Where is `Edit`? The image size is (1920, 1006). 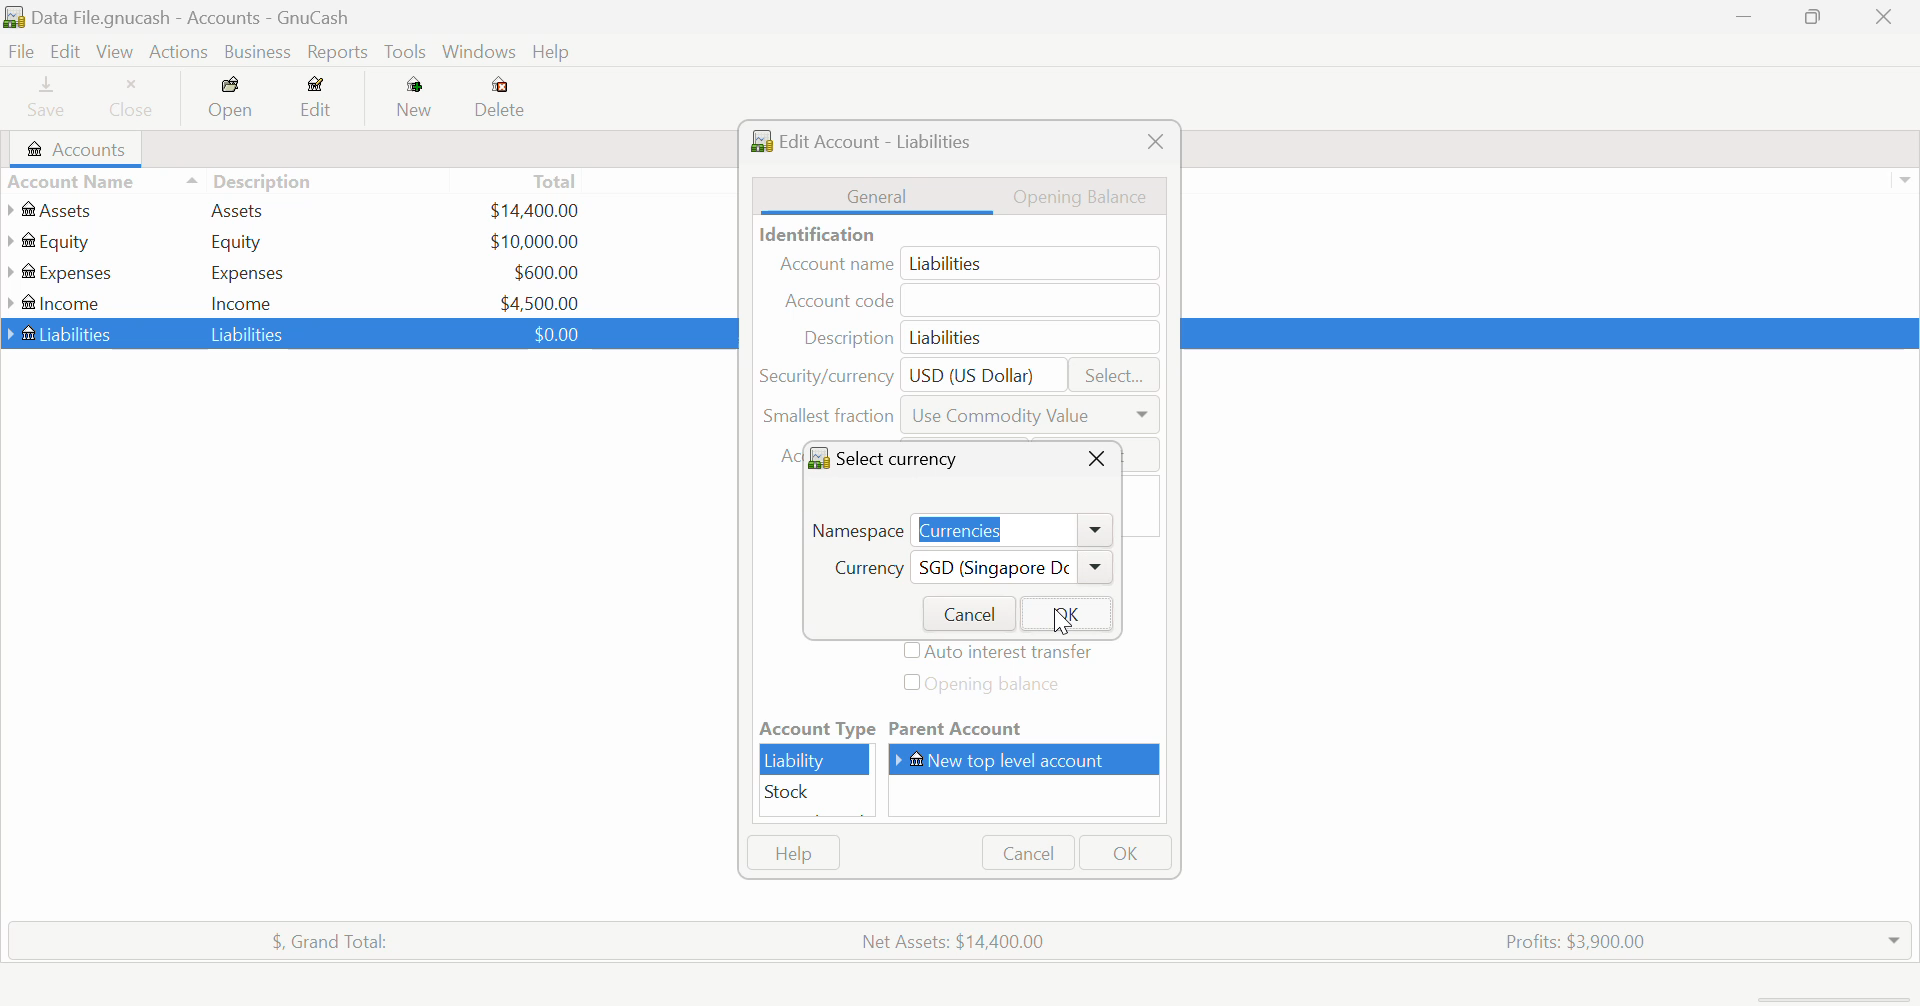
Edit is located at coordinates (317, 101).